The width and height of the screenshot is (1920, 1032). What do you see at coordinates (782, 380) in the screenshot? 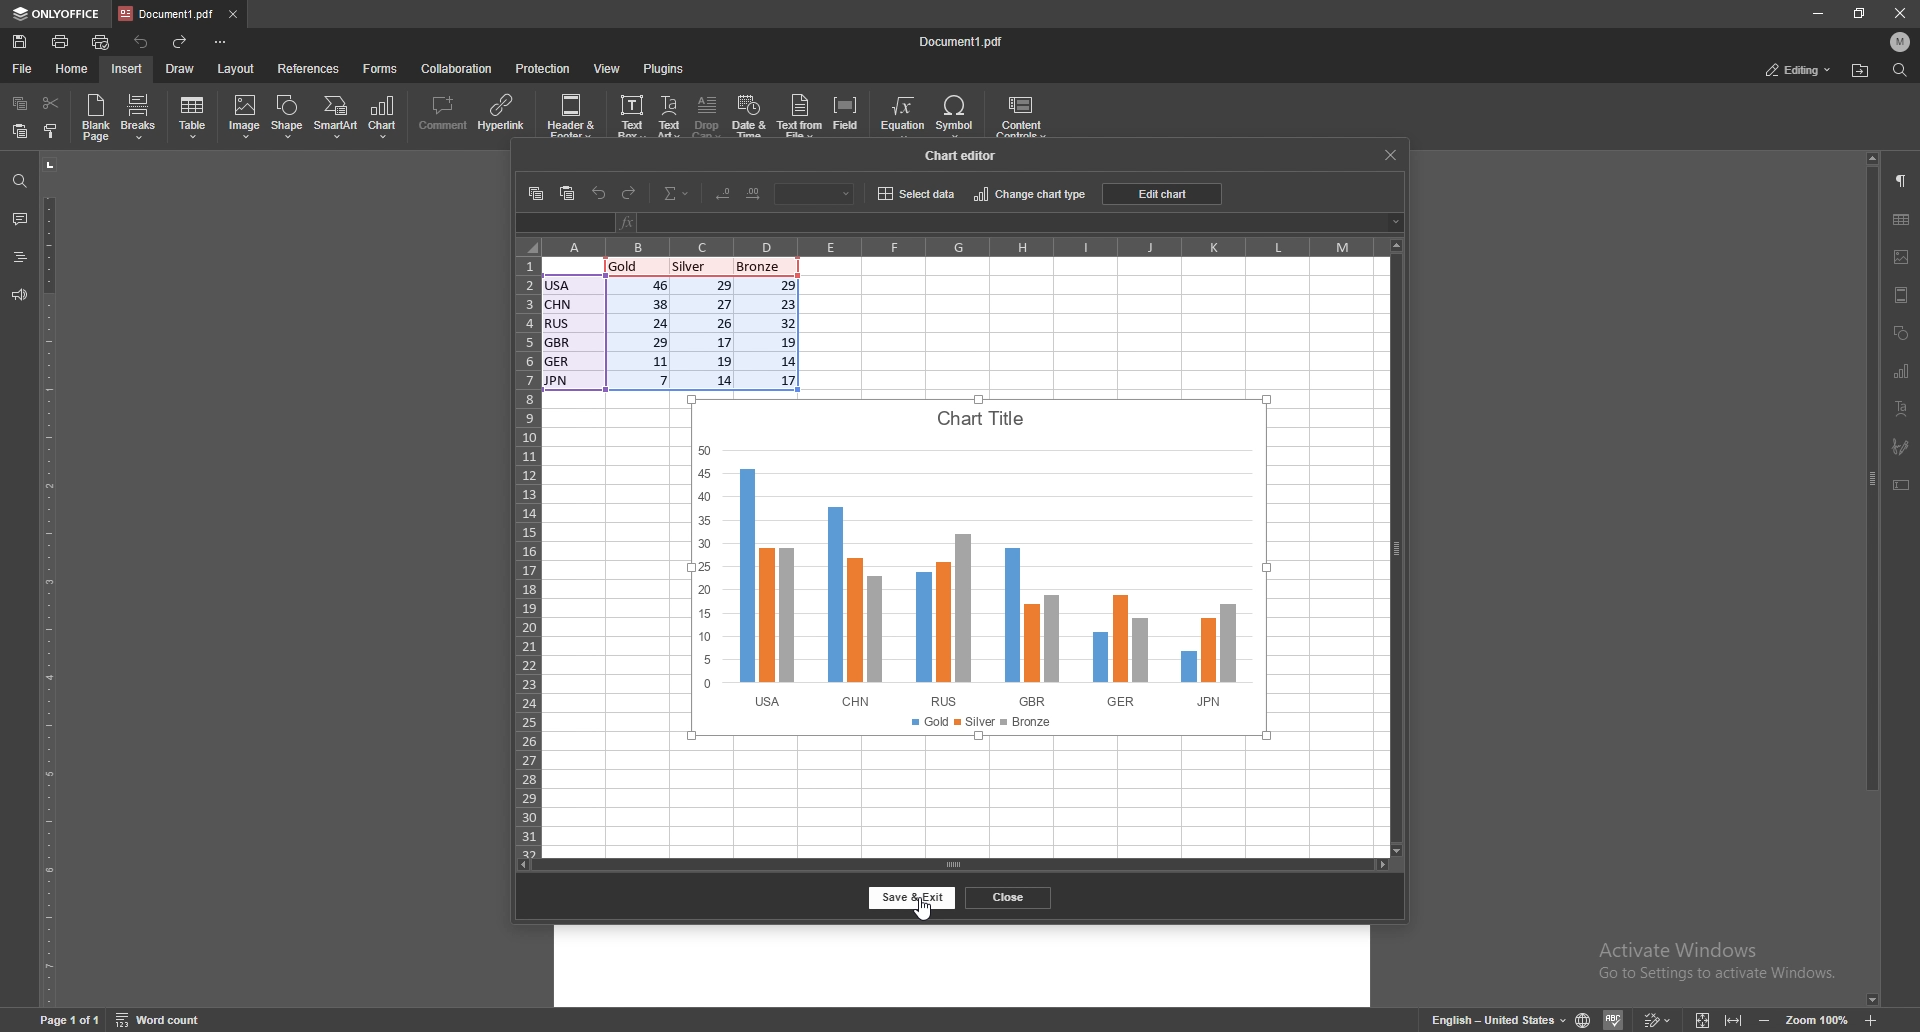
I see `17` at bounding box center [782, 380].